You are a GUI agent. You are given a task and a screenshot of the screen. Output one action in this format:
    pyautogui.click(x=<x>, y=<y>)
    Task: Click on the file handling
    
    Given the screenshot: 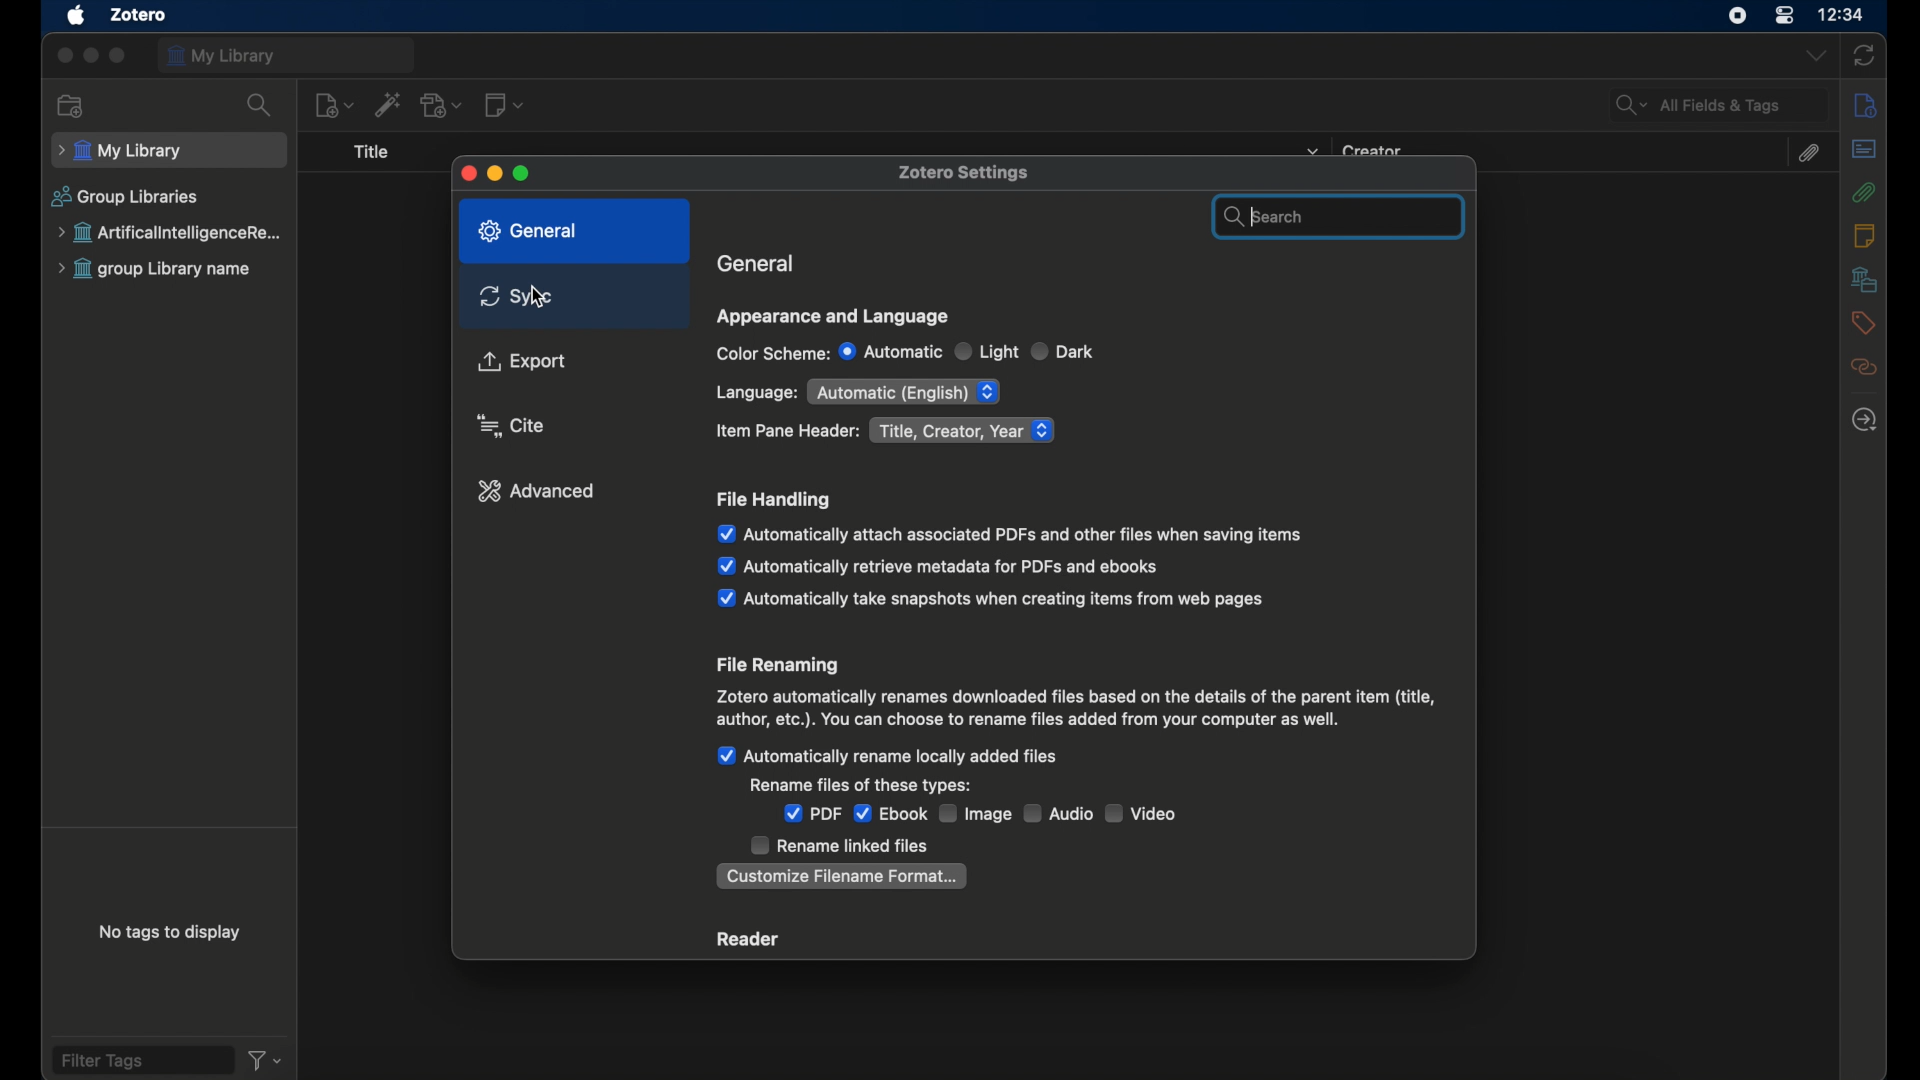 What is the action you would take?
    pyautogui.click(x=780, y=499)
    